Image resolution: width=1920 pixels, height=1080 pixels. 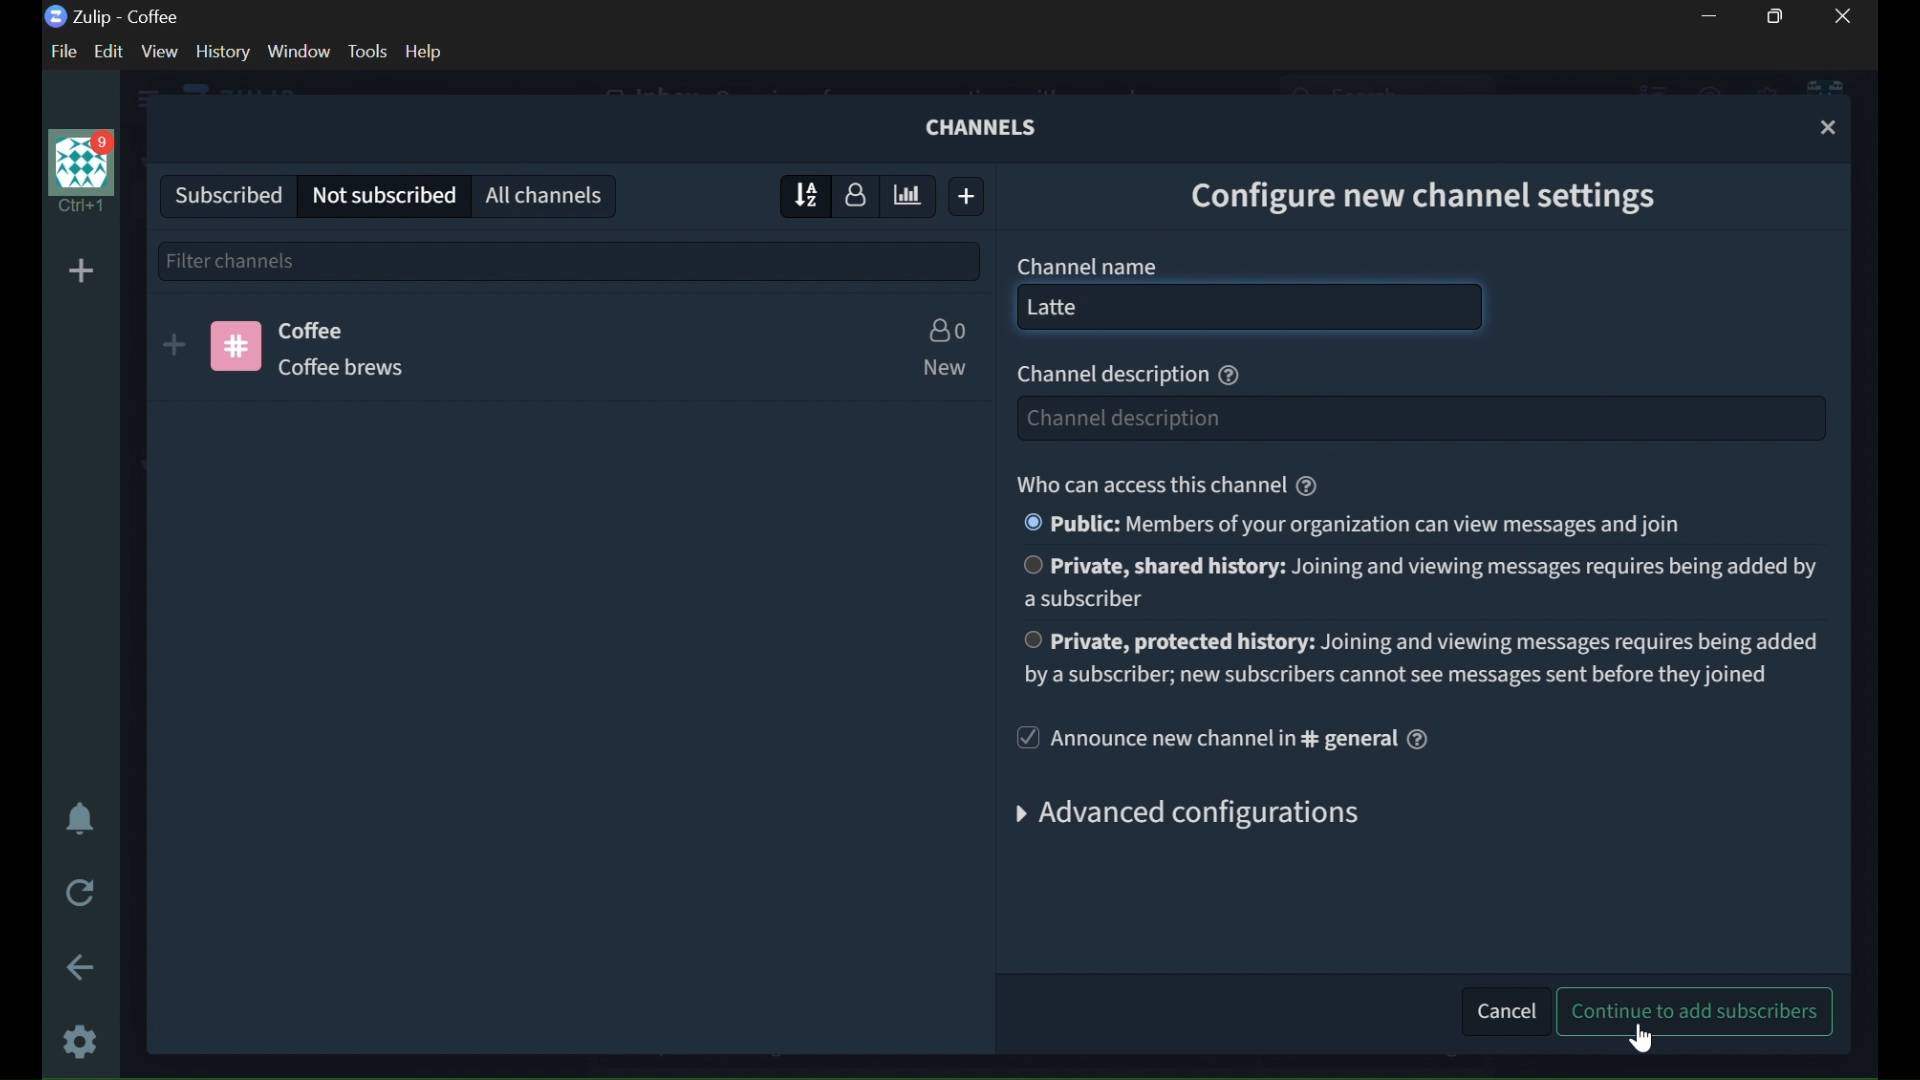 What do you see at coordinates (80, 821) in the screenshot?
I see `ENABLE DO NOT DISTURBE` at bounding box center [80, 821].